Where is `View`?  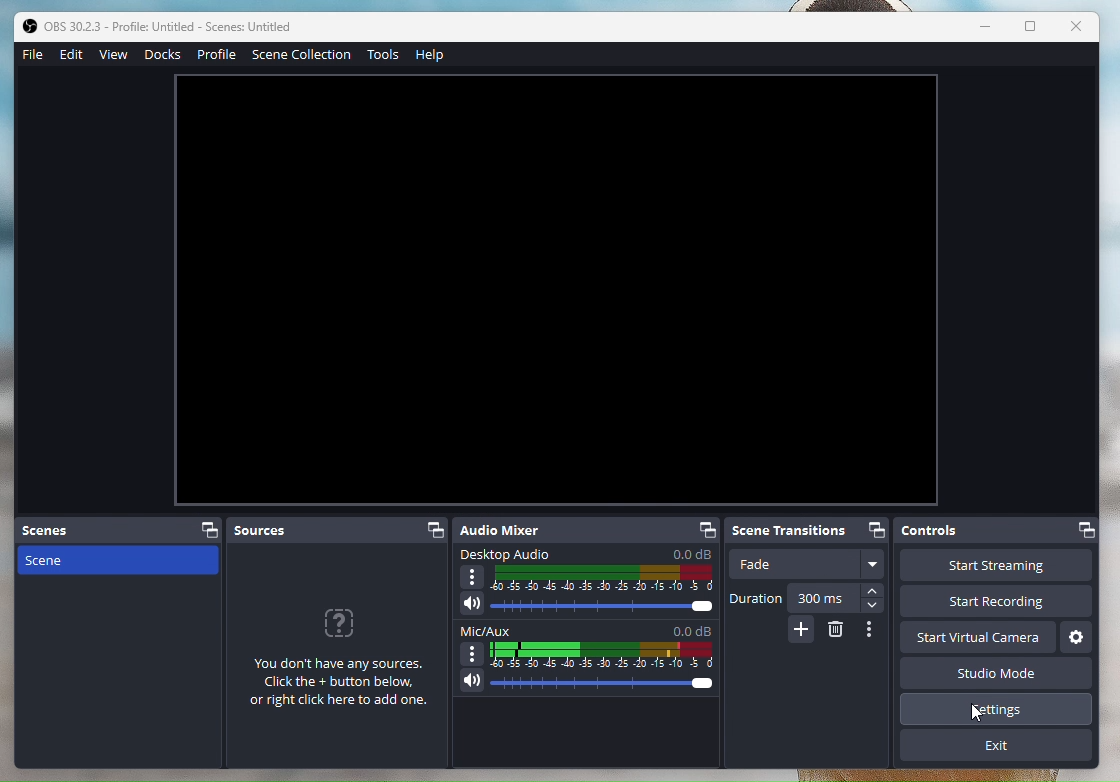
View is located at coordinates (116, 55).